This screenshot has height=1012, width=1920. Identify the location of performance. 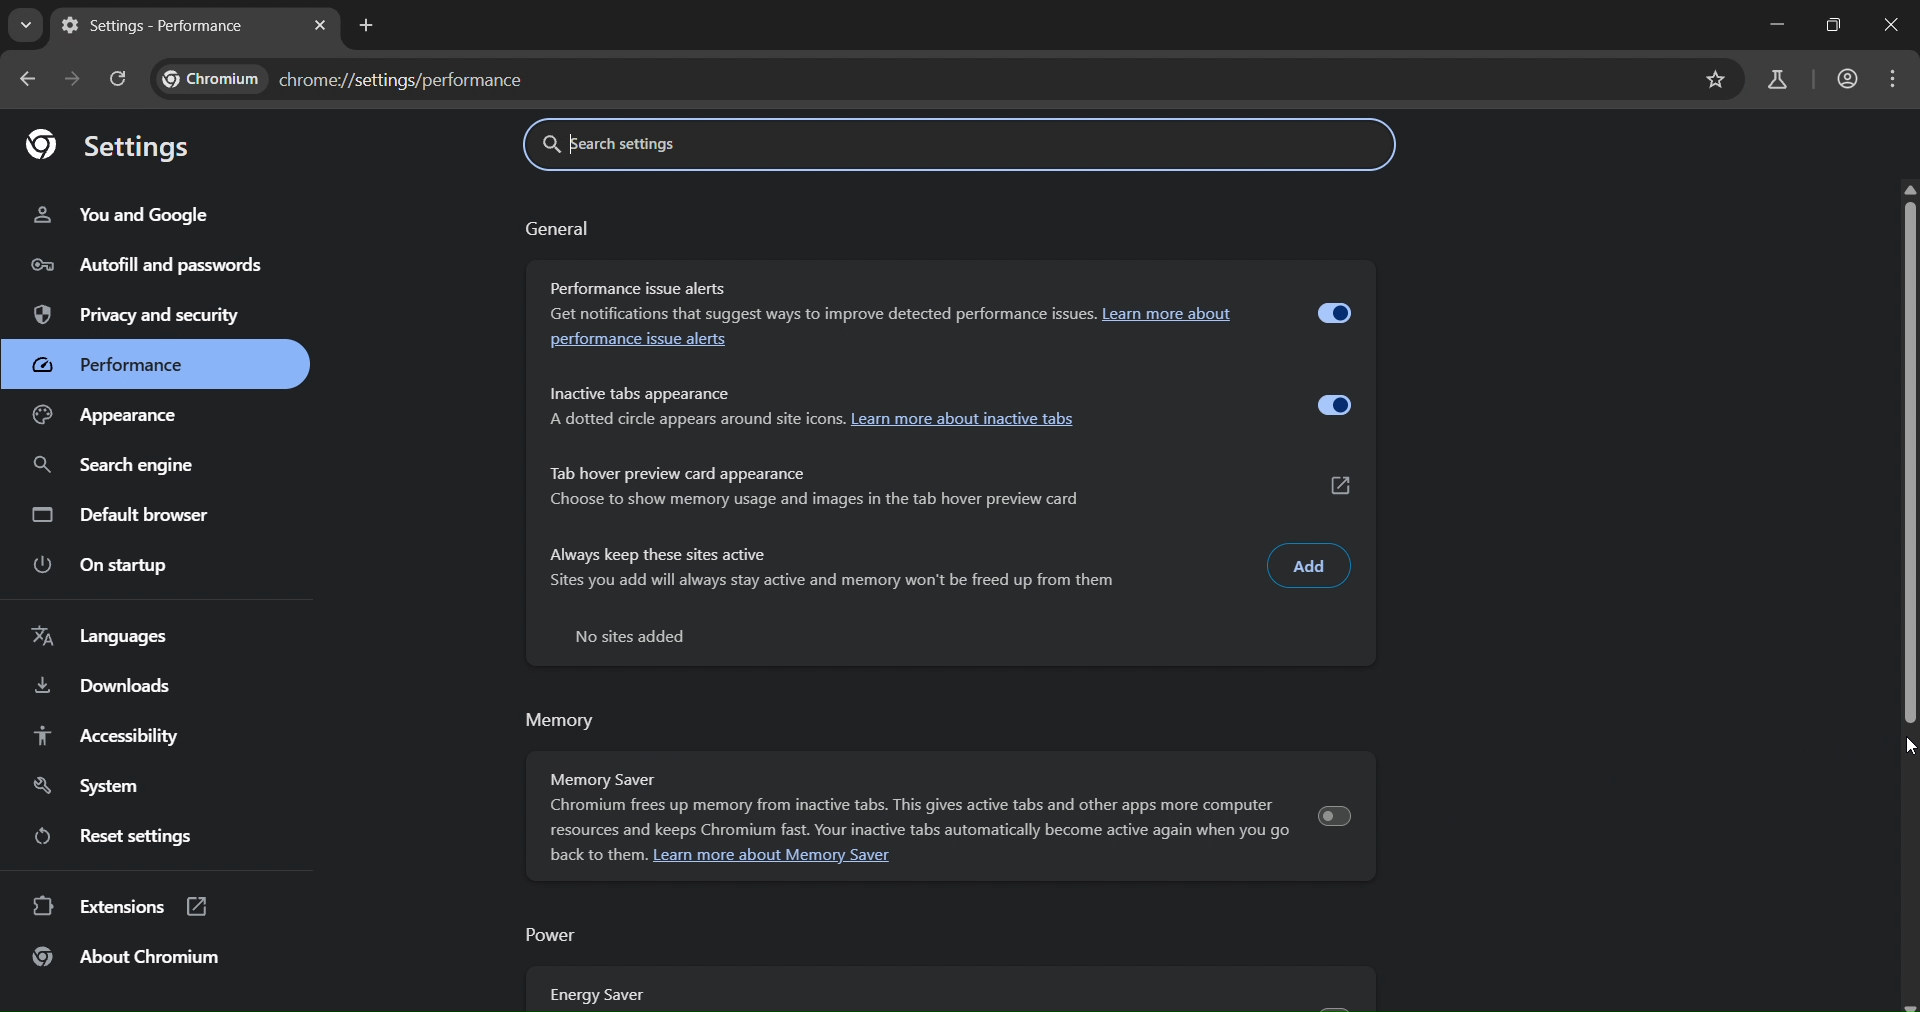
(118, 360).